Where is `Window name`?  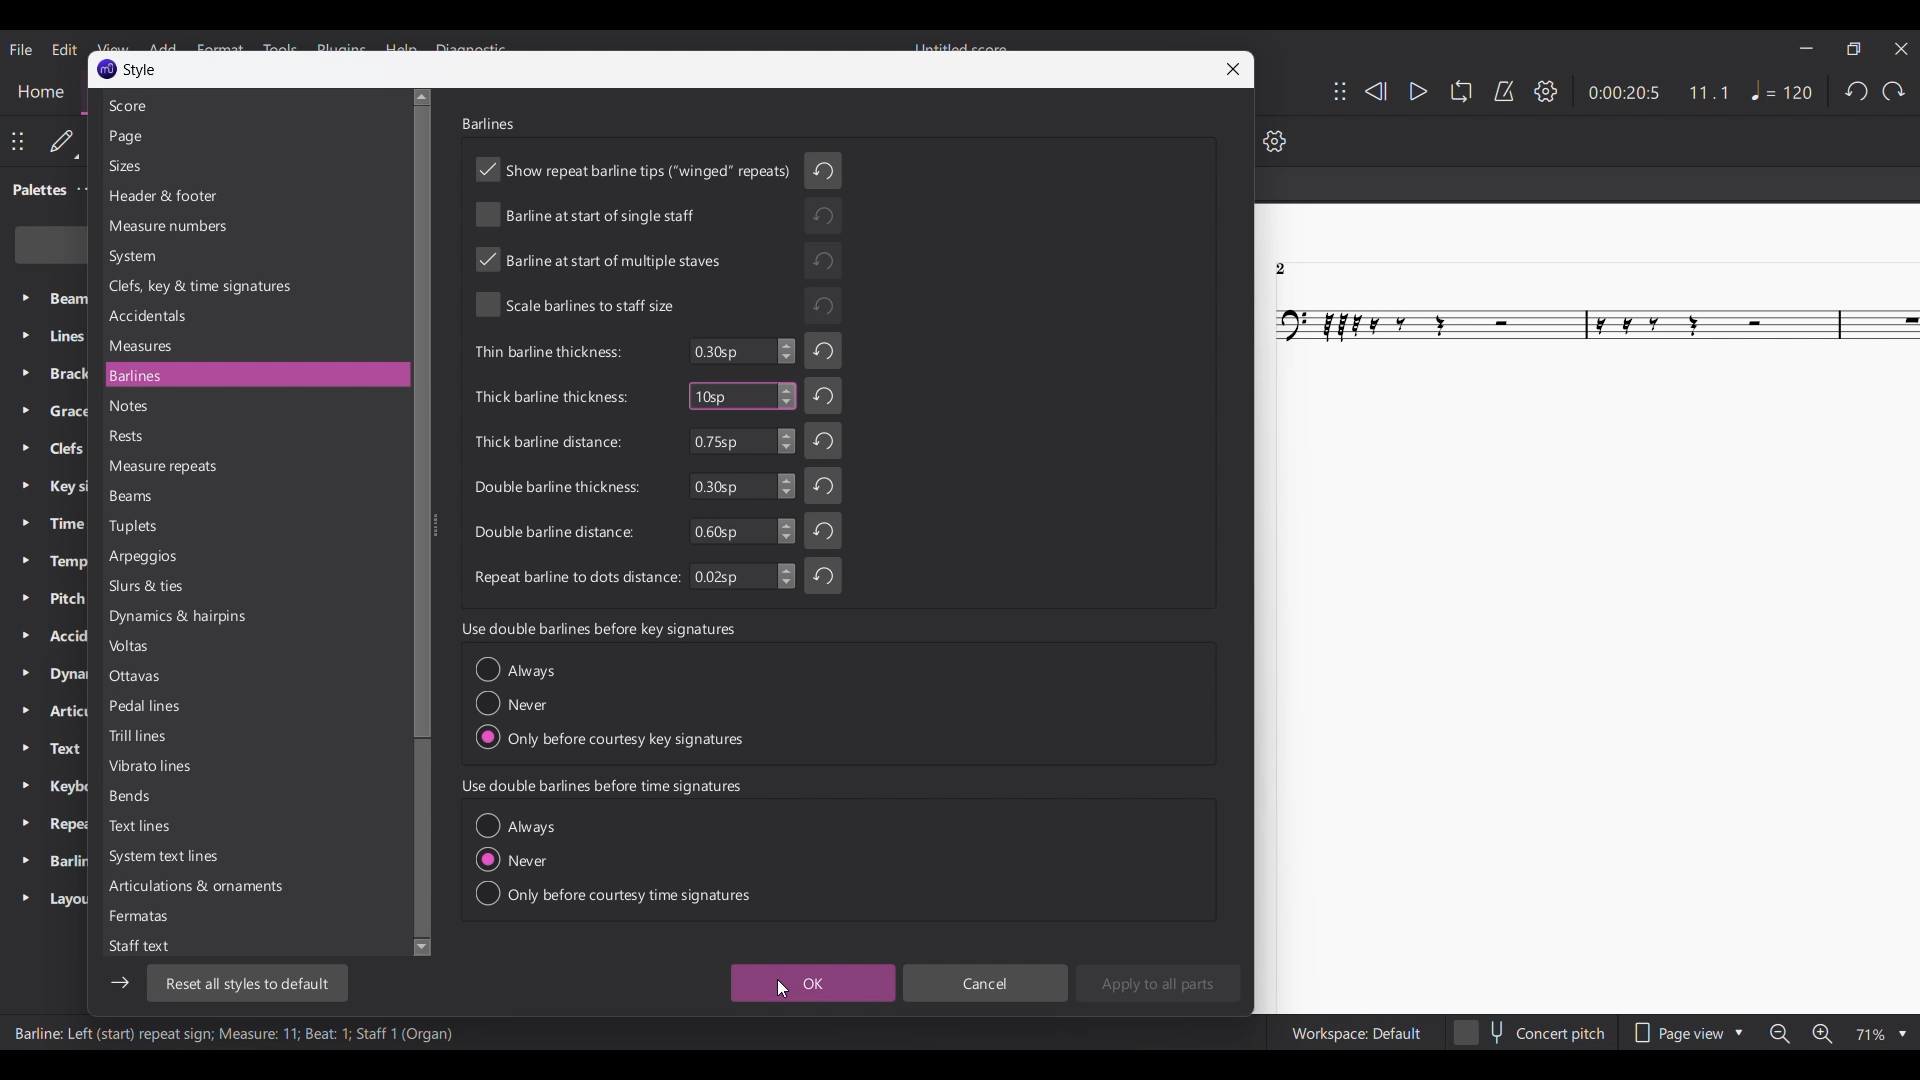
Window name is located at coordinates (140, 69).